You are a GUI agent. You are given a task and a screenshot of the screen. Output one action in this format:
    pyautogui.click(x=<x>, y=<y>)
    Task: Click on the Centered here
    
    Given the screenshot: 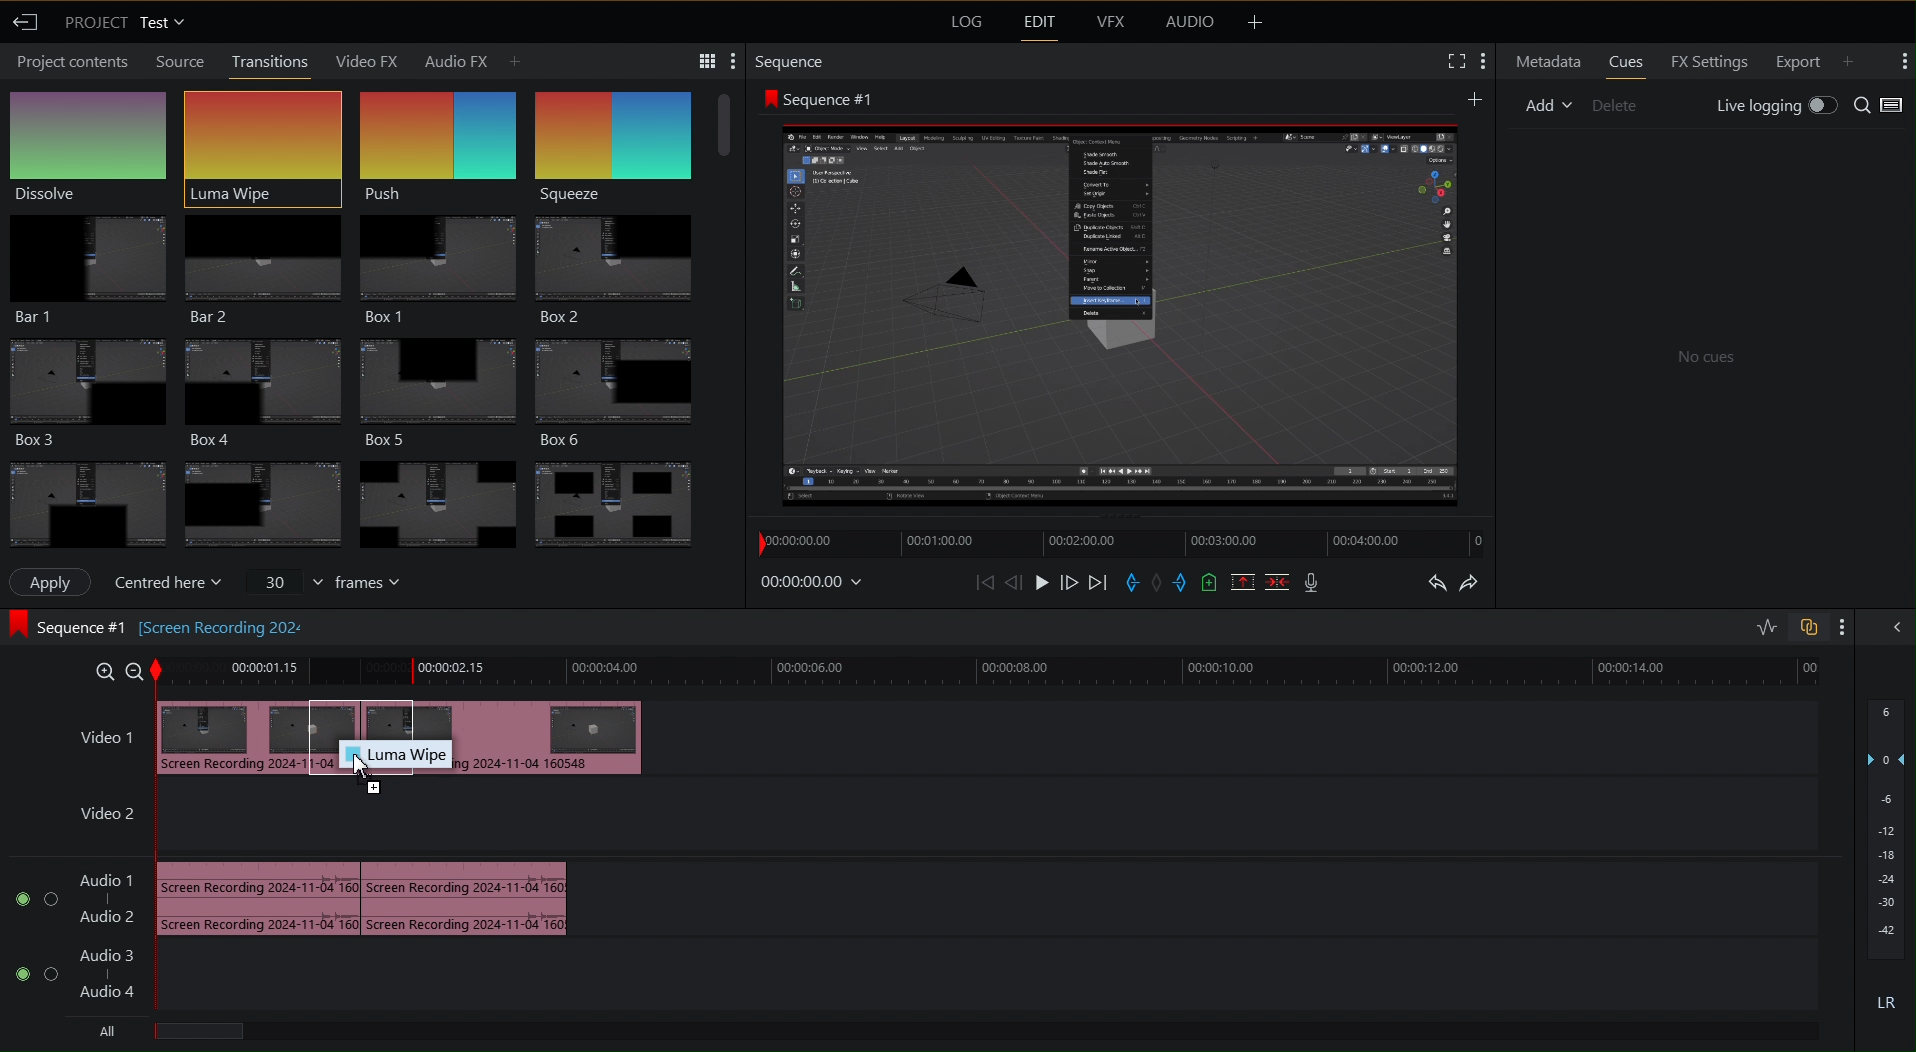 What is the action you would take?
    pyautogui.click(x=168, y=582)
    